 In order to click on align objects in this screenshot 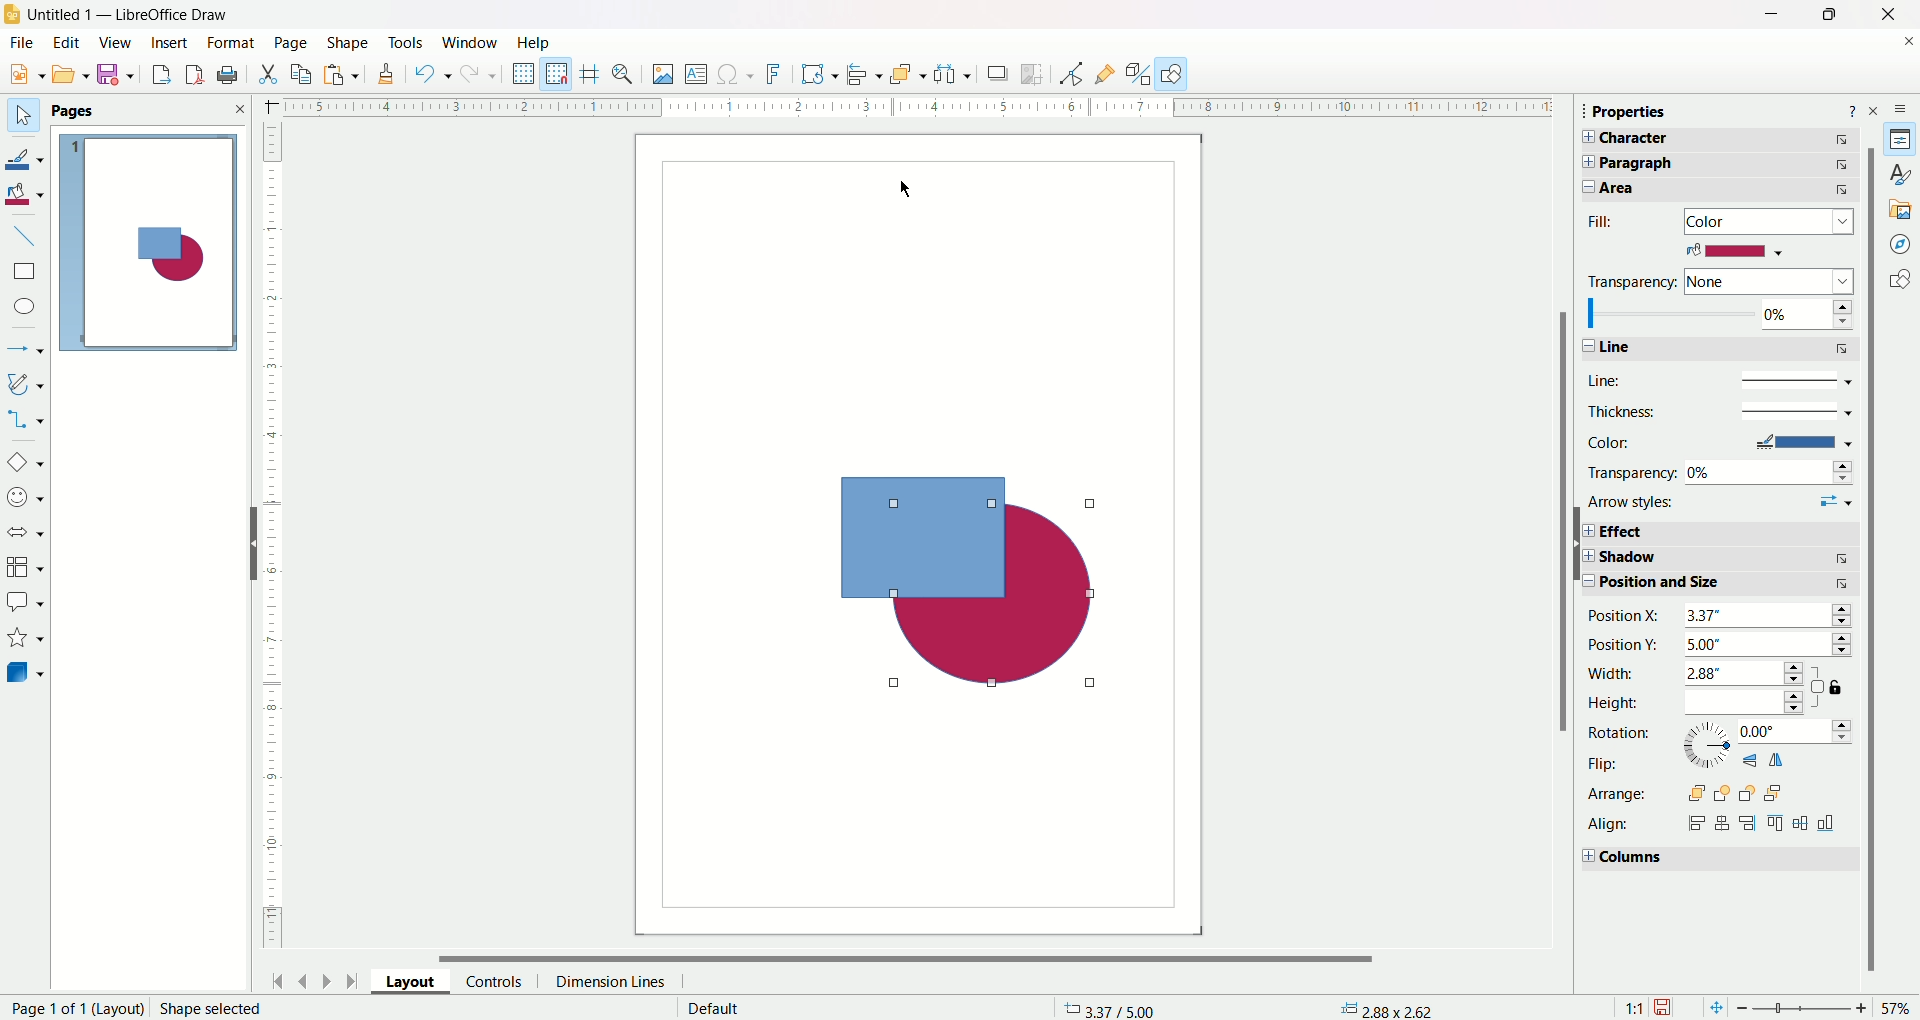, I will do `click(866, 78)`.